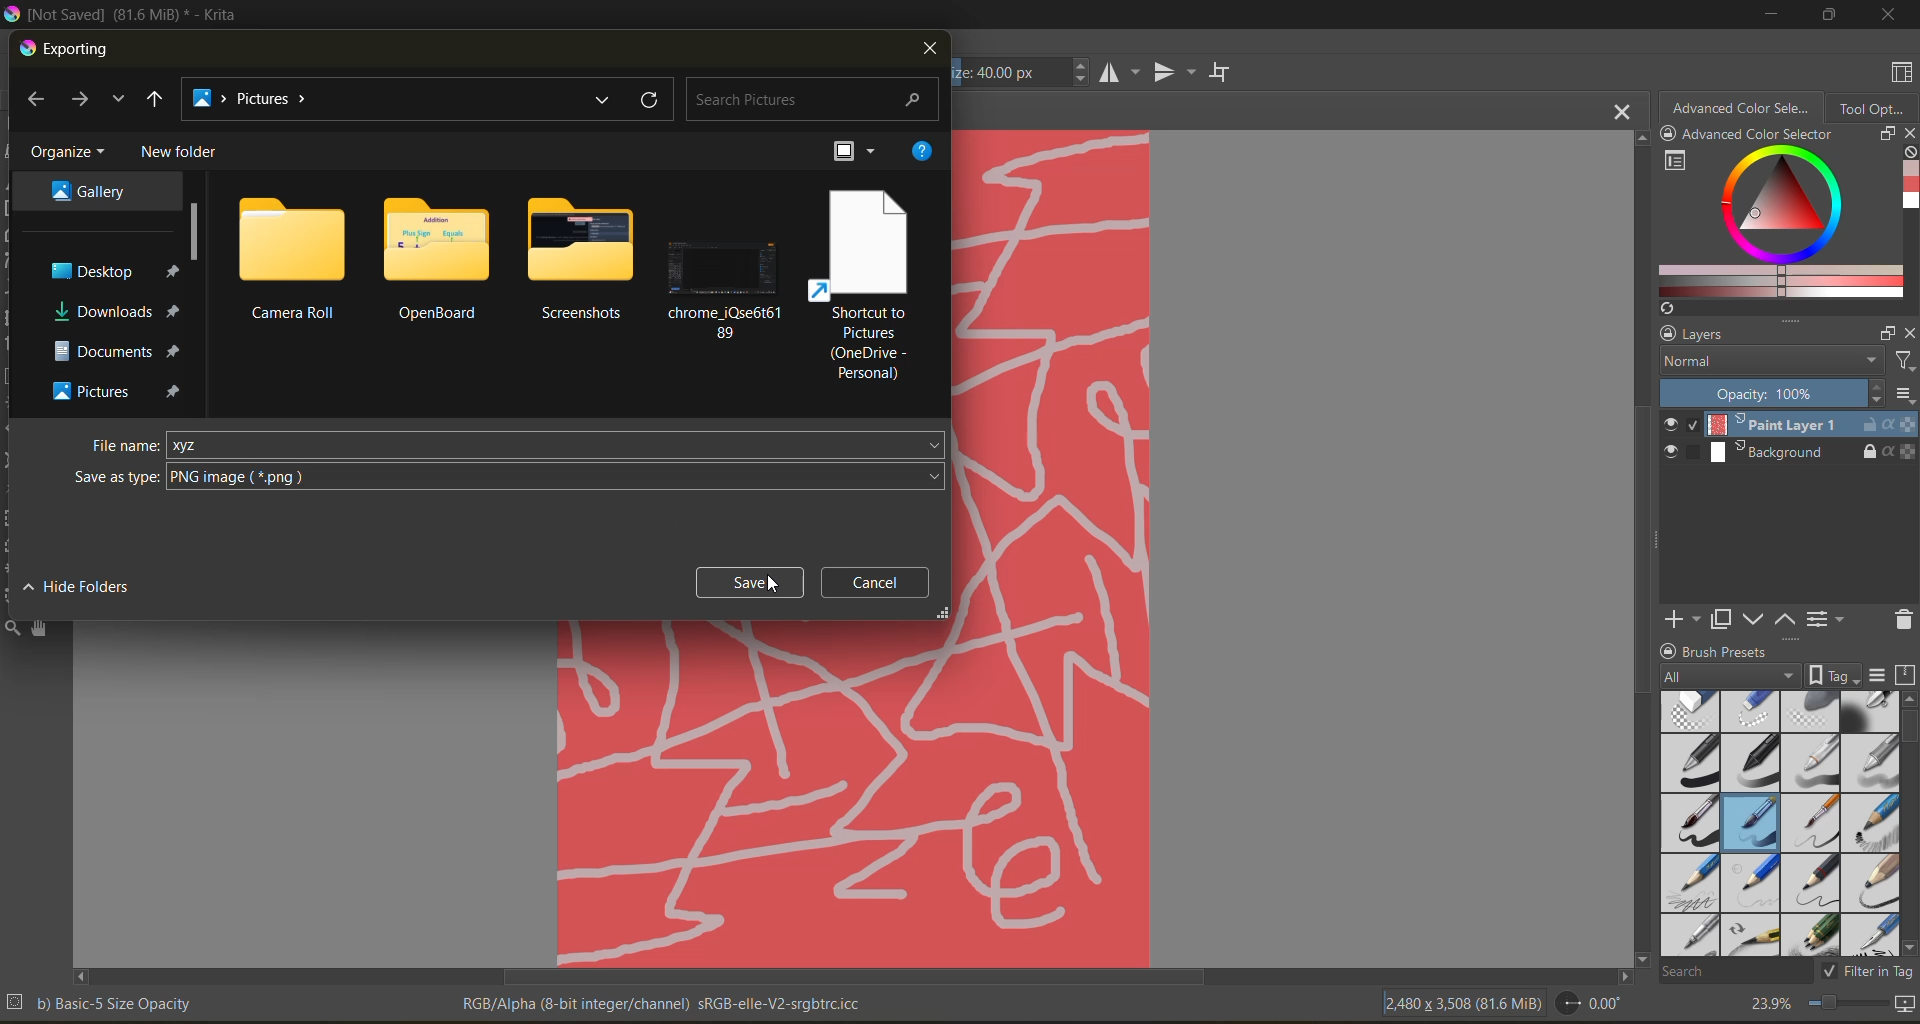  What do you see at coordinates (652, 100) in the screenshot?
I see `refresh` at bounding box center [652, 100].